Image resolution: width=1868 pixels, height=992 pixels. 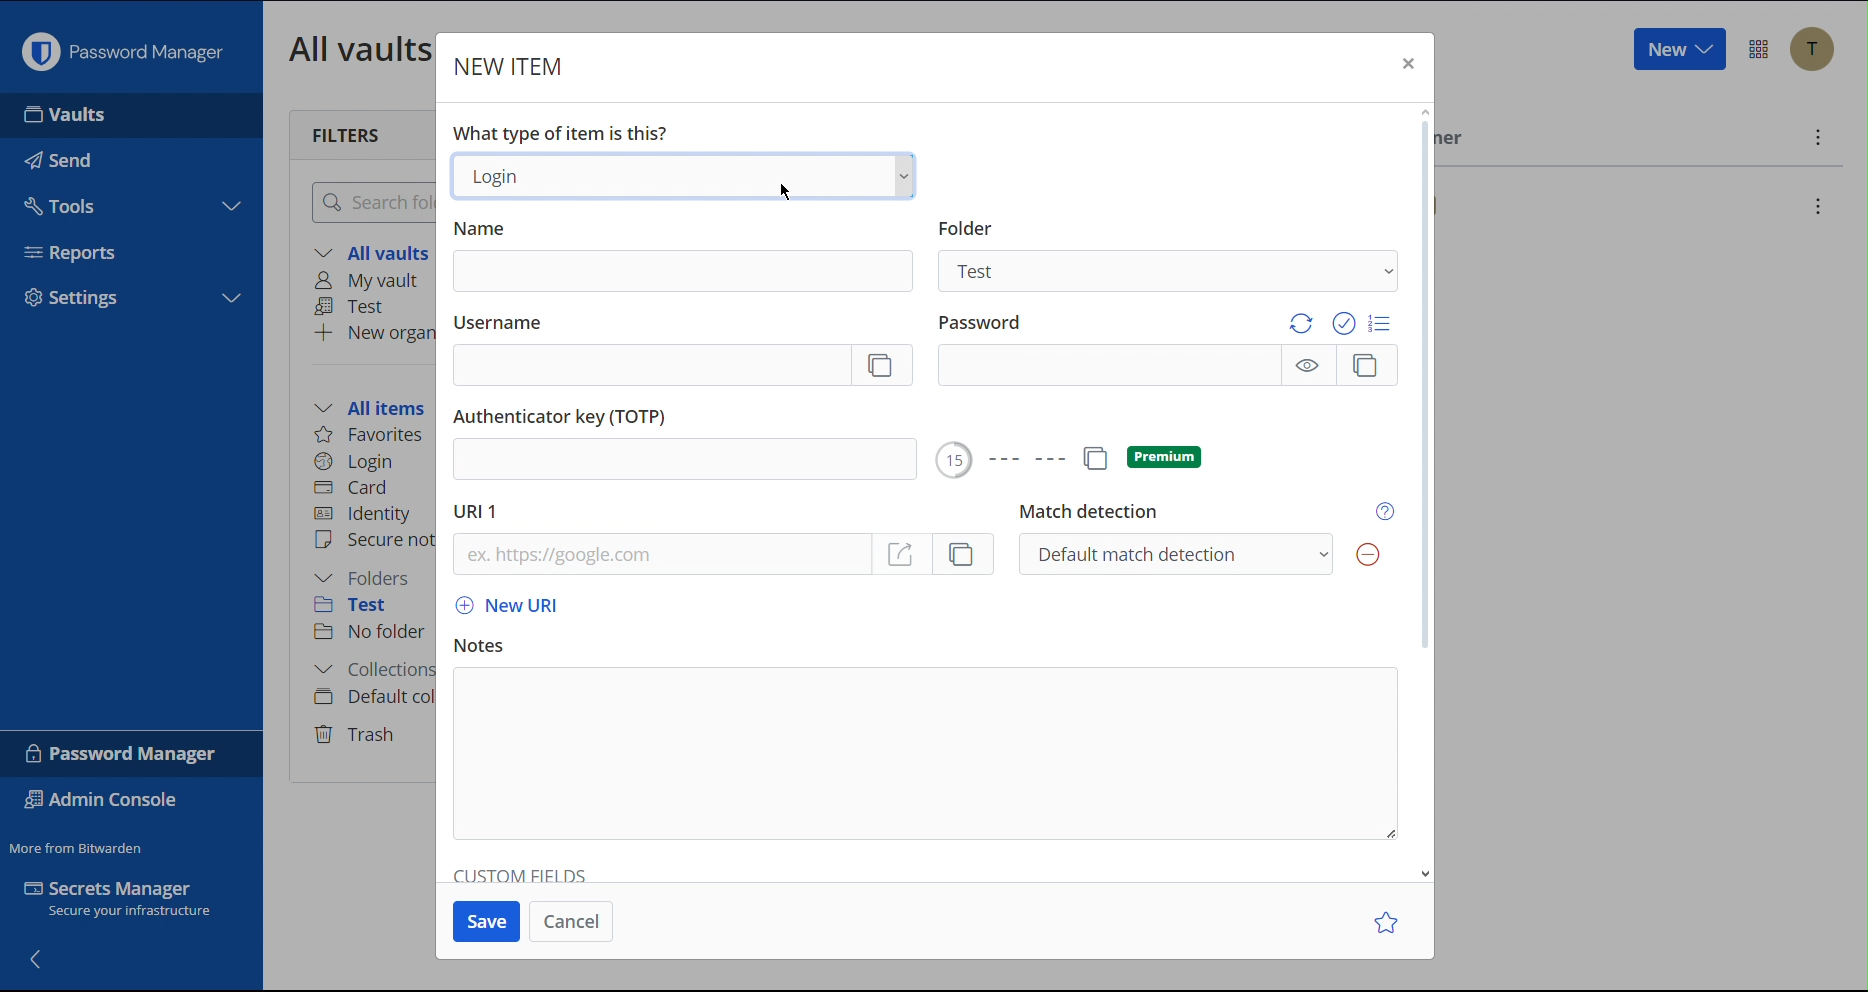 I want to click on Cancel, so click(x=571, y=920).